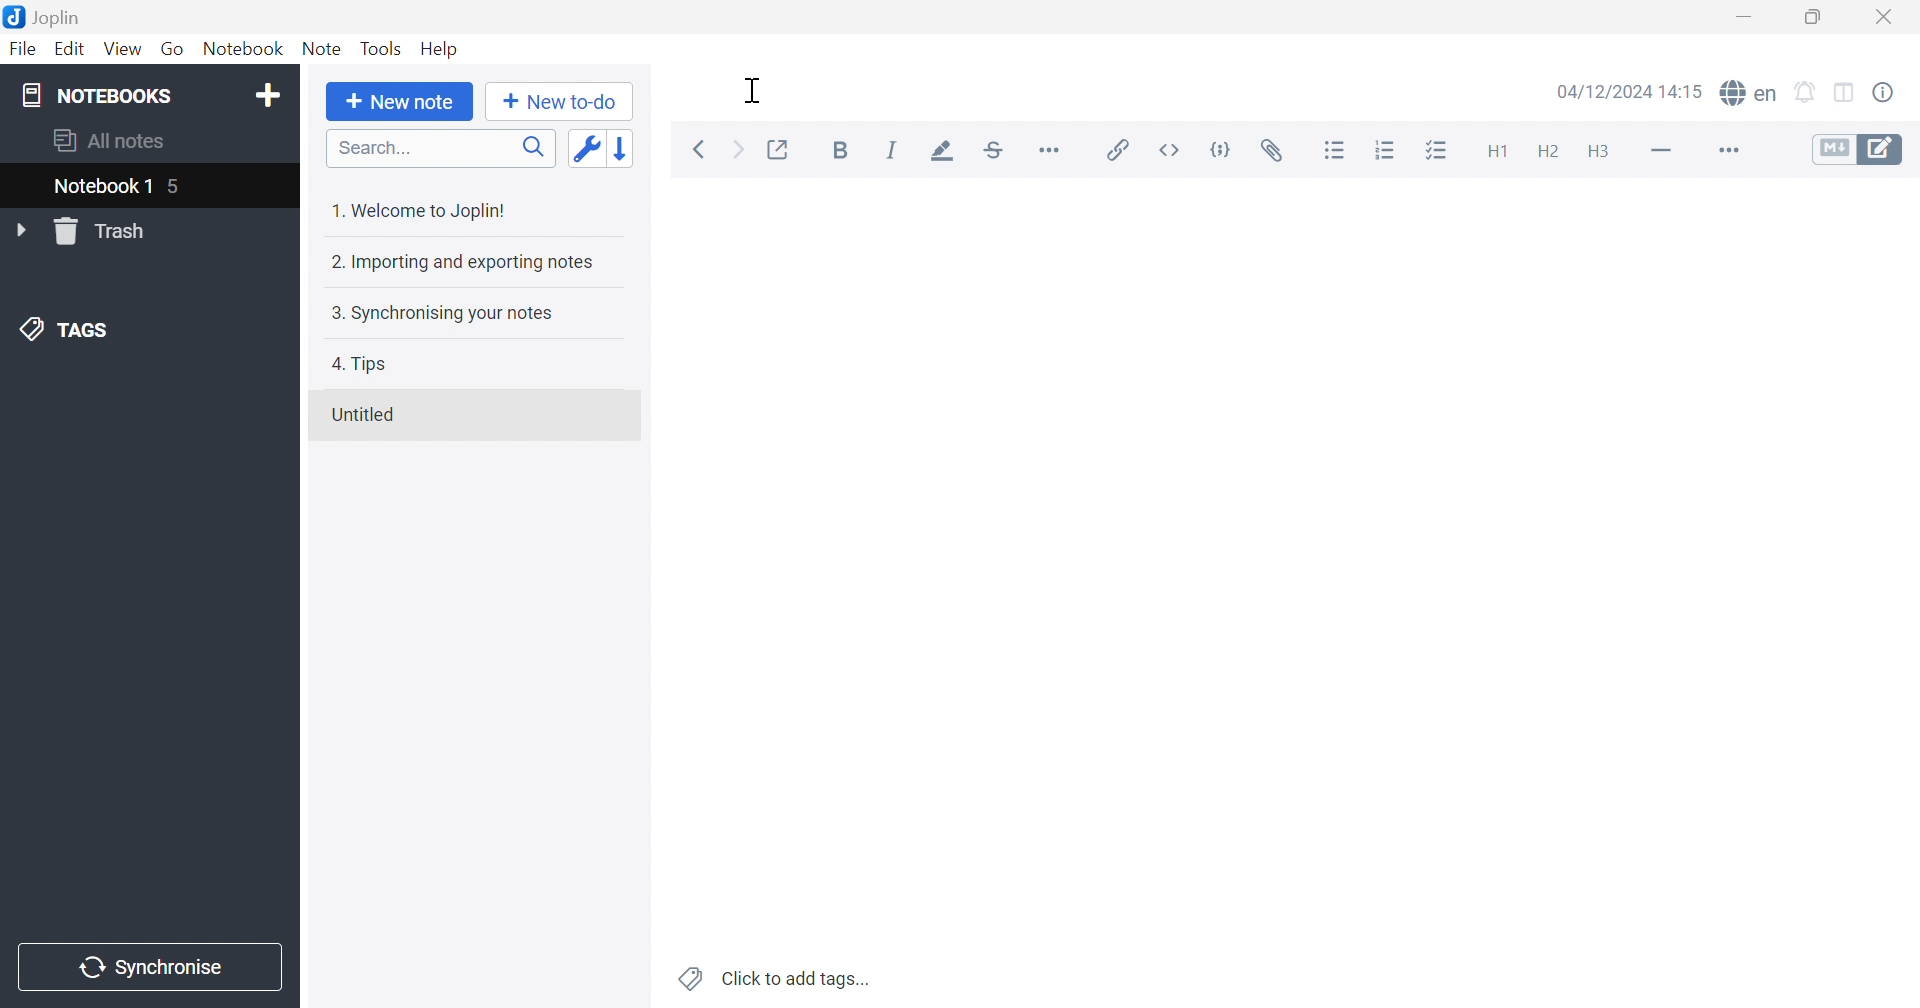 The image size is (1920, 1008). What do you see at coordinates (1858, 148) in the screenshot?
I see `Toggle editors` at bounding box center [1858, 148].